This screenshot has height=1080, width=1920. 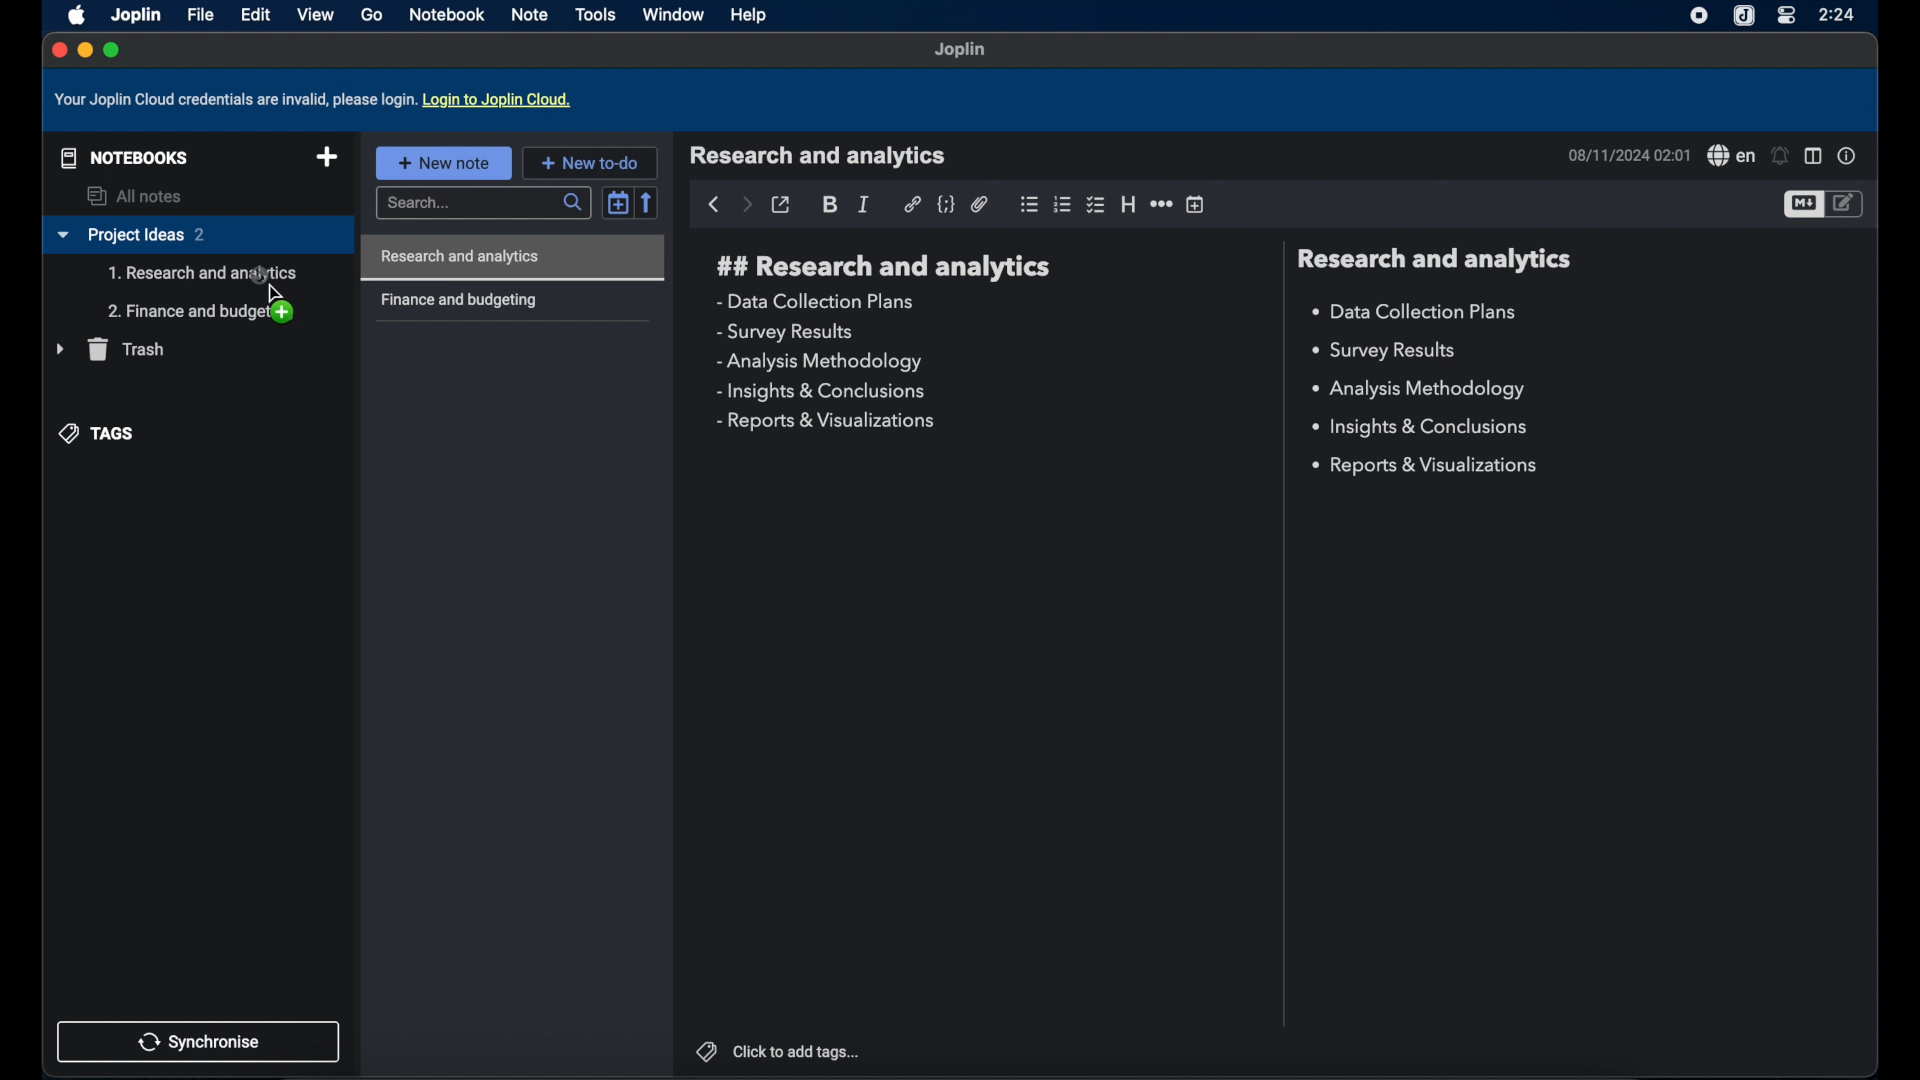 What do you see at coordinates (1161, 205) in the screenshot?
I see `horizontal rule` at bounding box center [1161, 205].